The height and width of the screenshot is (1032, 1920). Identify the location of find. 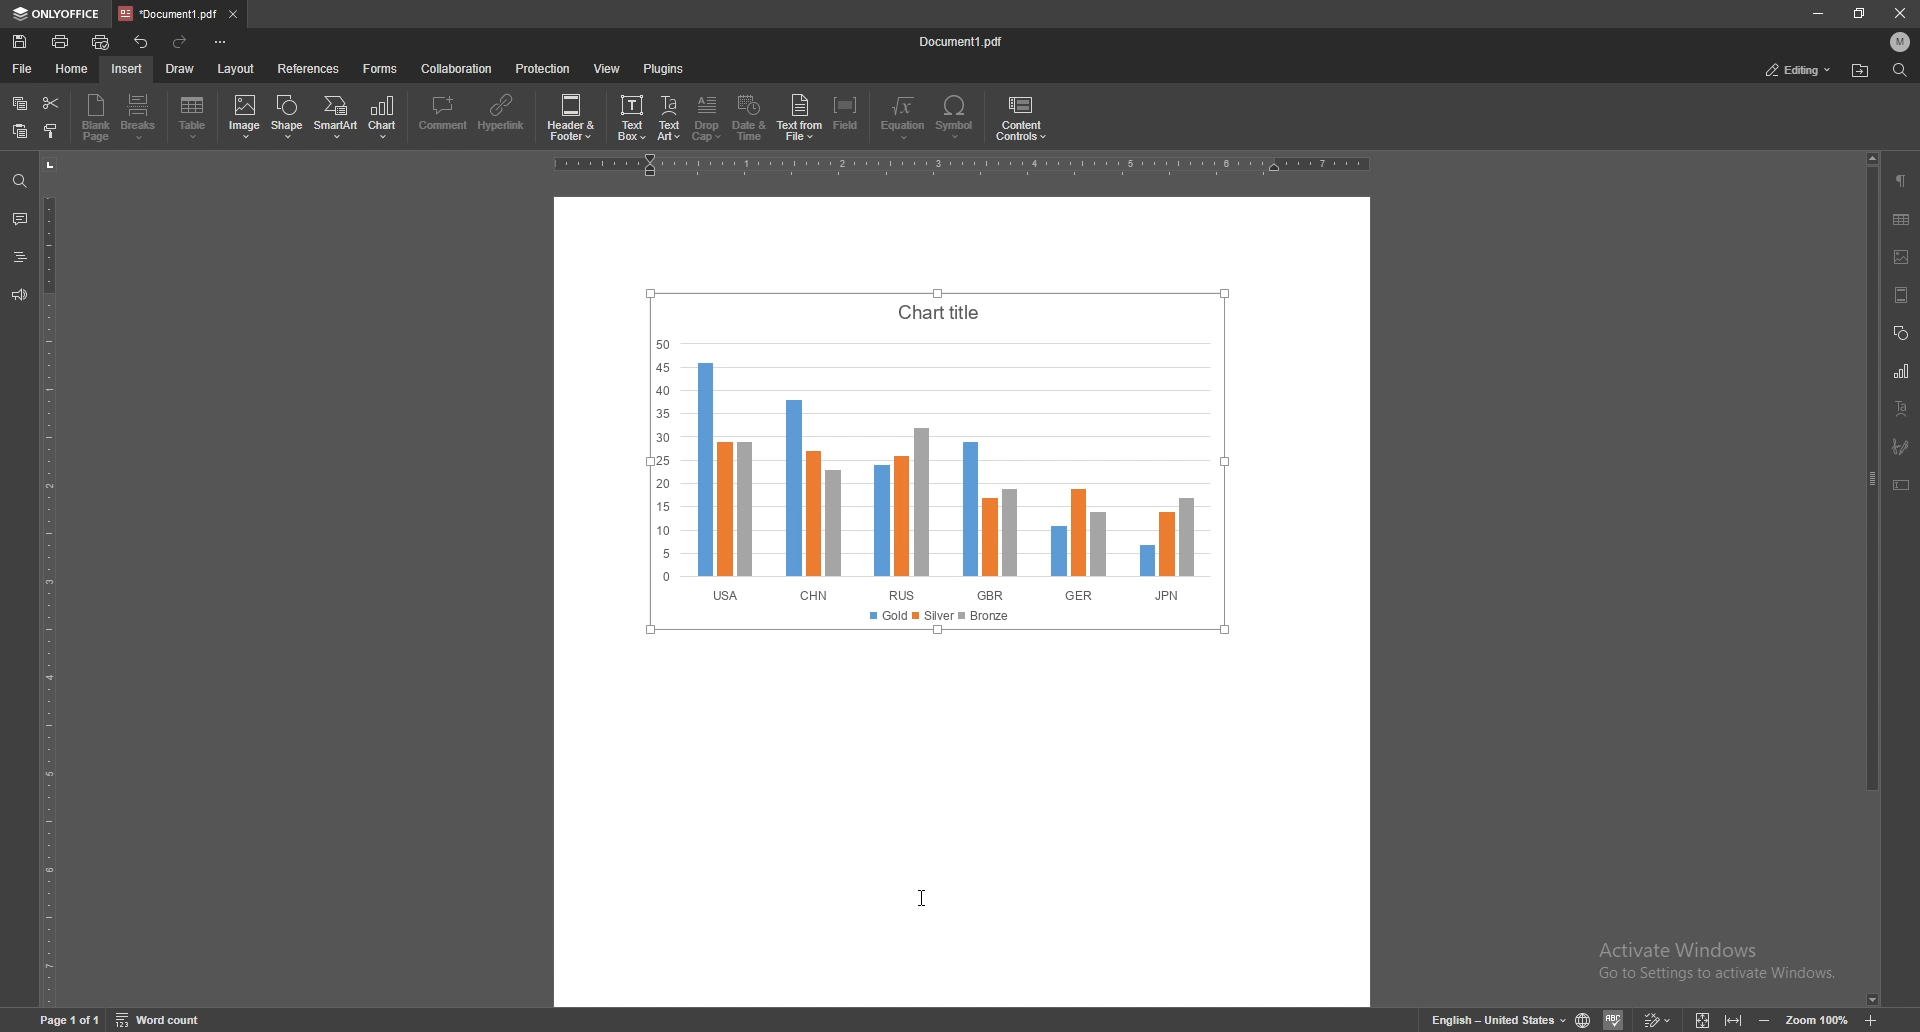
(20, 181).